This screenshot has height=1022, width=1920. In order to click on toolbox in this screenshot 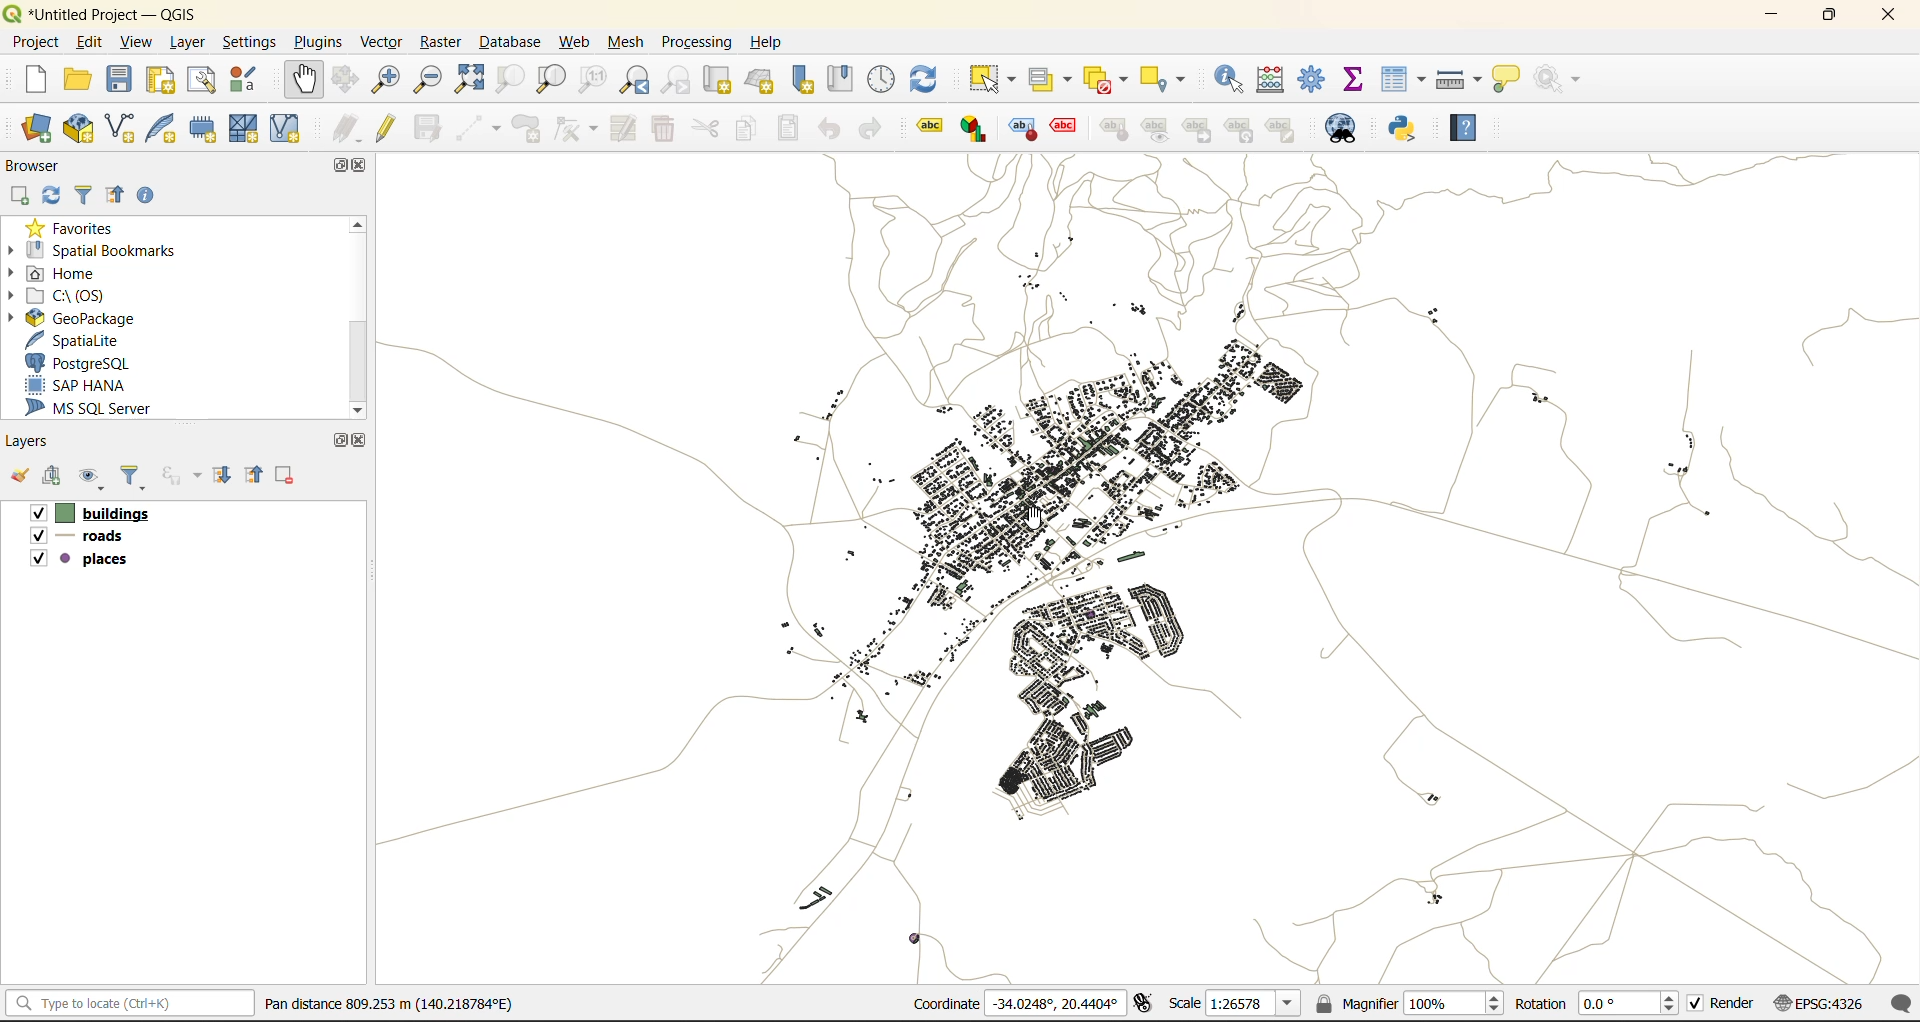, I will do `click(1314, 79)`.